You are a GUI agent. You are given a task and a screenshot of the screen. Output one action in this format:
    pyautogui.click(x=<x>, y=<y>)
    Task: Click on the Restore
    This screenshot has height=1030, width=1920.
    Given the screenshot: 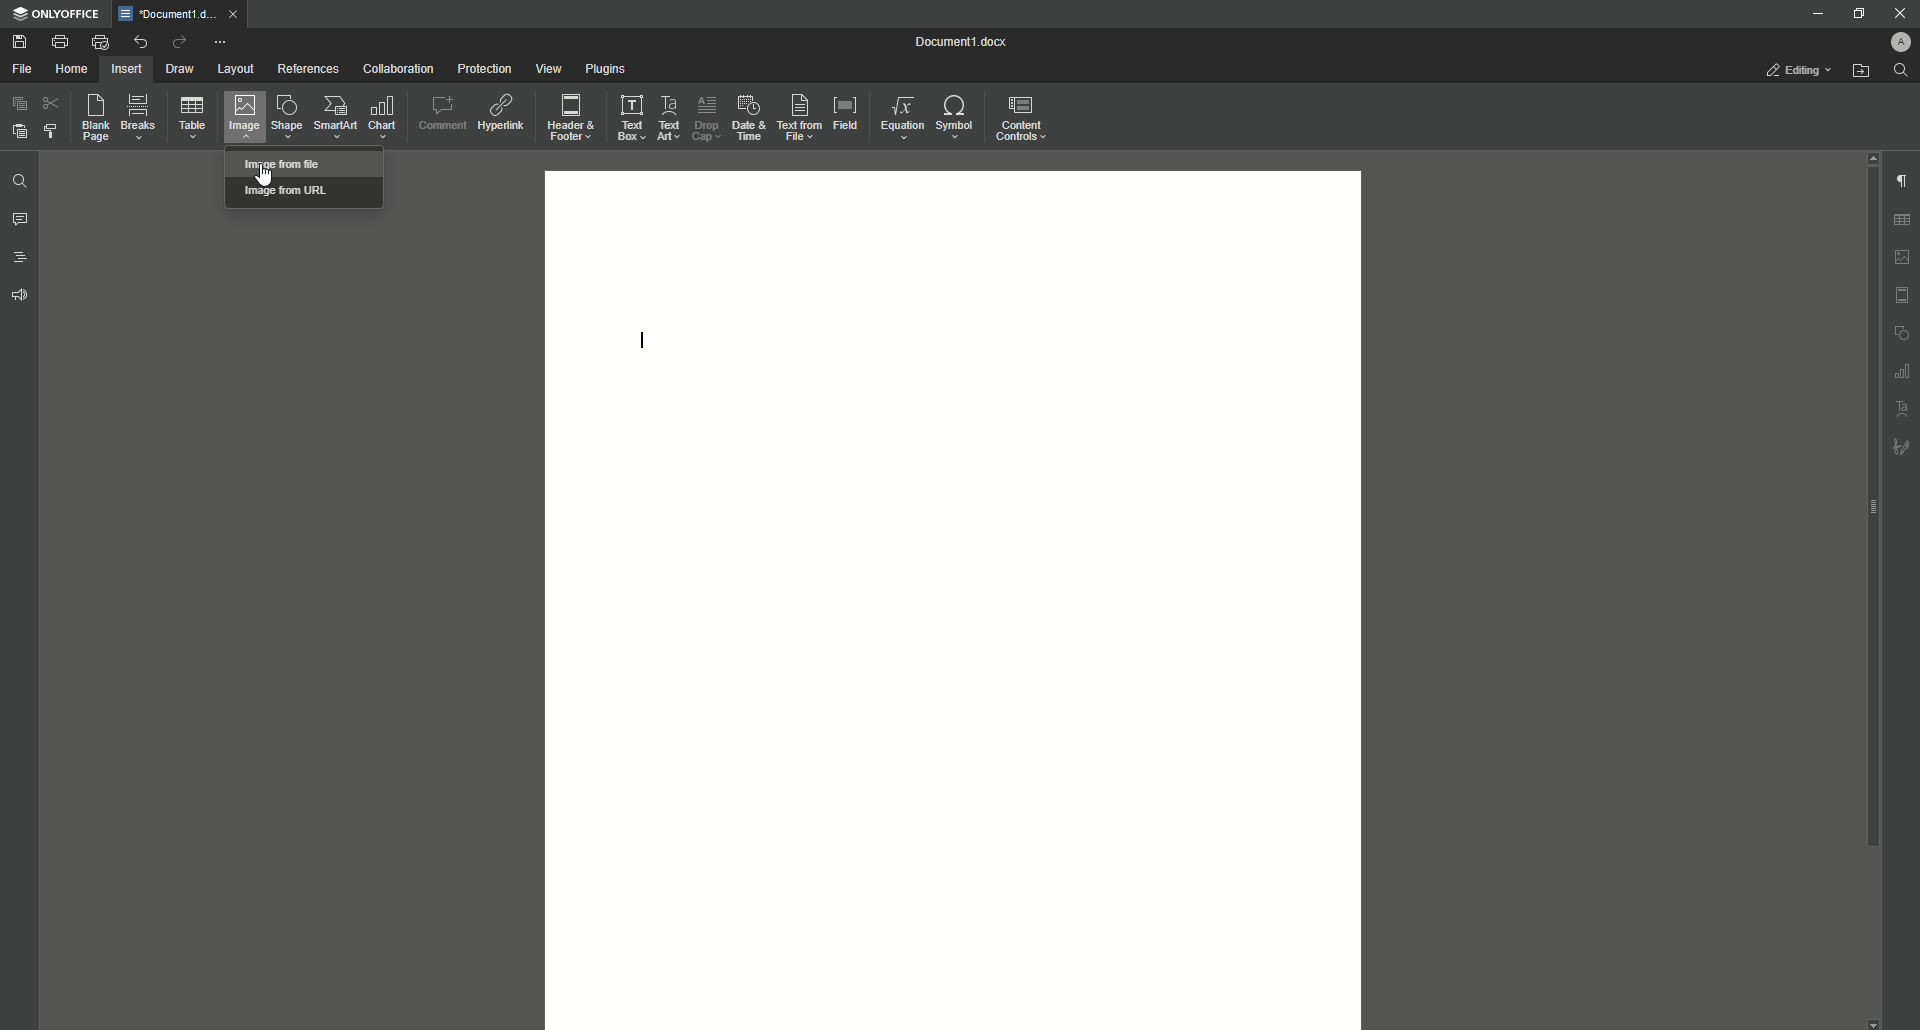 What is the action you would take?
    pyautogui.click(x=1856, y=12)
    